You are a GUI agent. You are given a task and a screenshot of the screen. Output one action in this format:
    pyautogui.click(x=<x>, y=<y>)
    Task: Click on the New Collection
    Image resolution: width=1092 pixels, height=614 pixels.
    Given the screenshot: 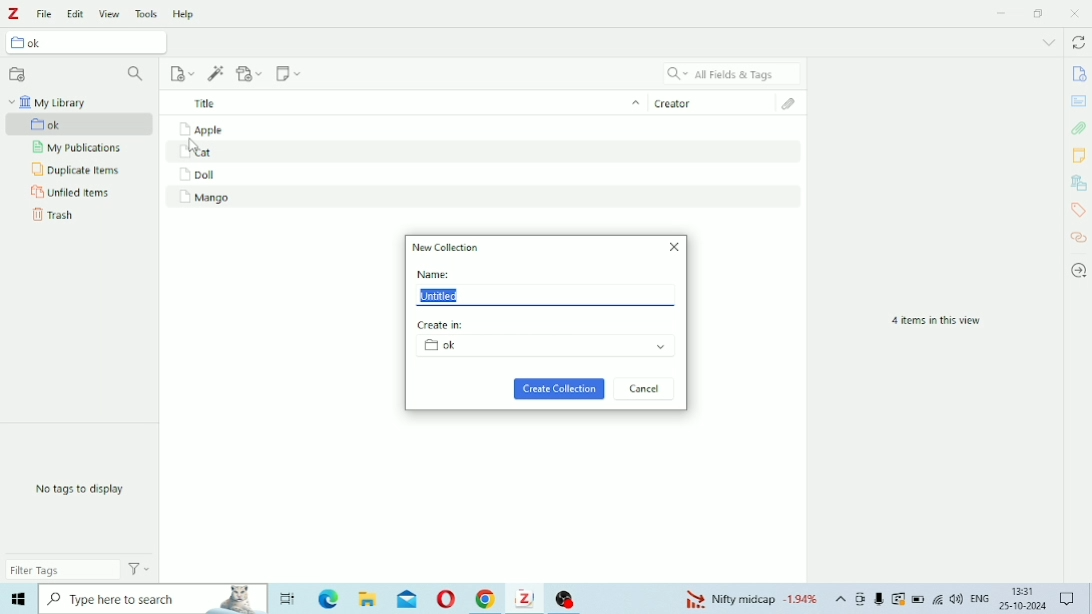 What is the action you would take?
    pyautogui.click(x=18, y=74)
    